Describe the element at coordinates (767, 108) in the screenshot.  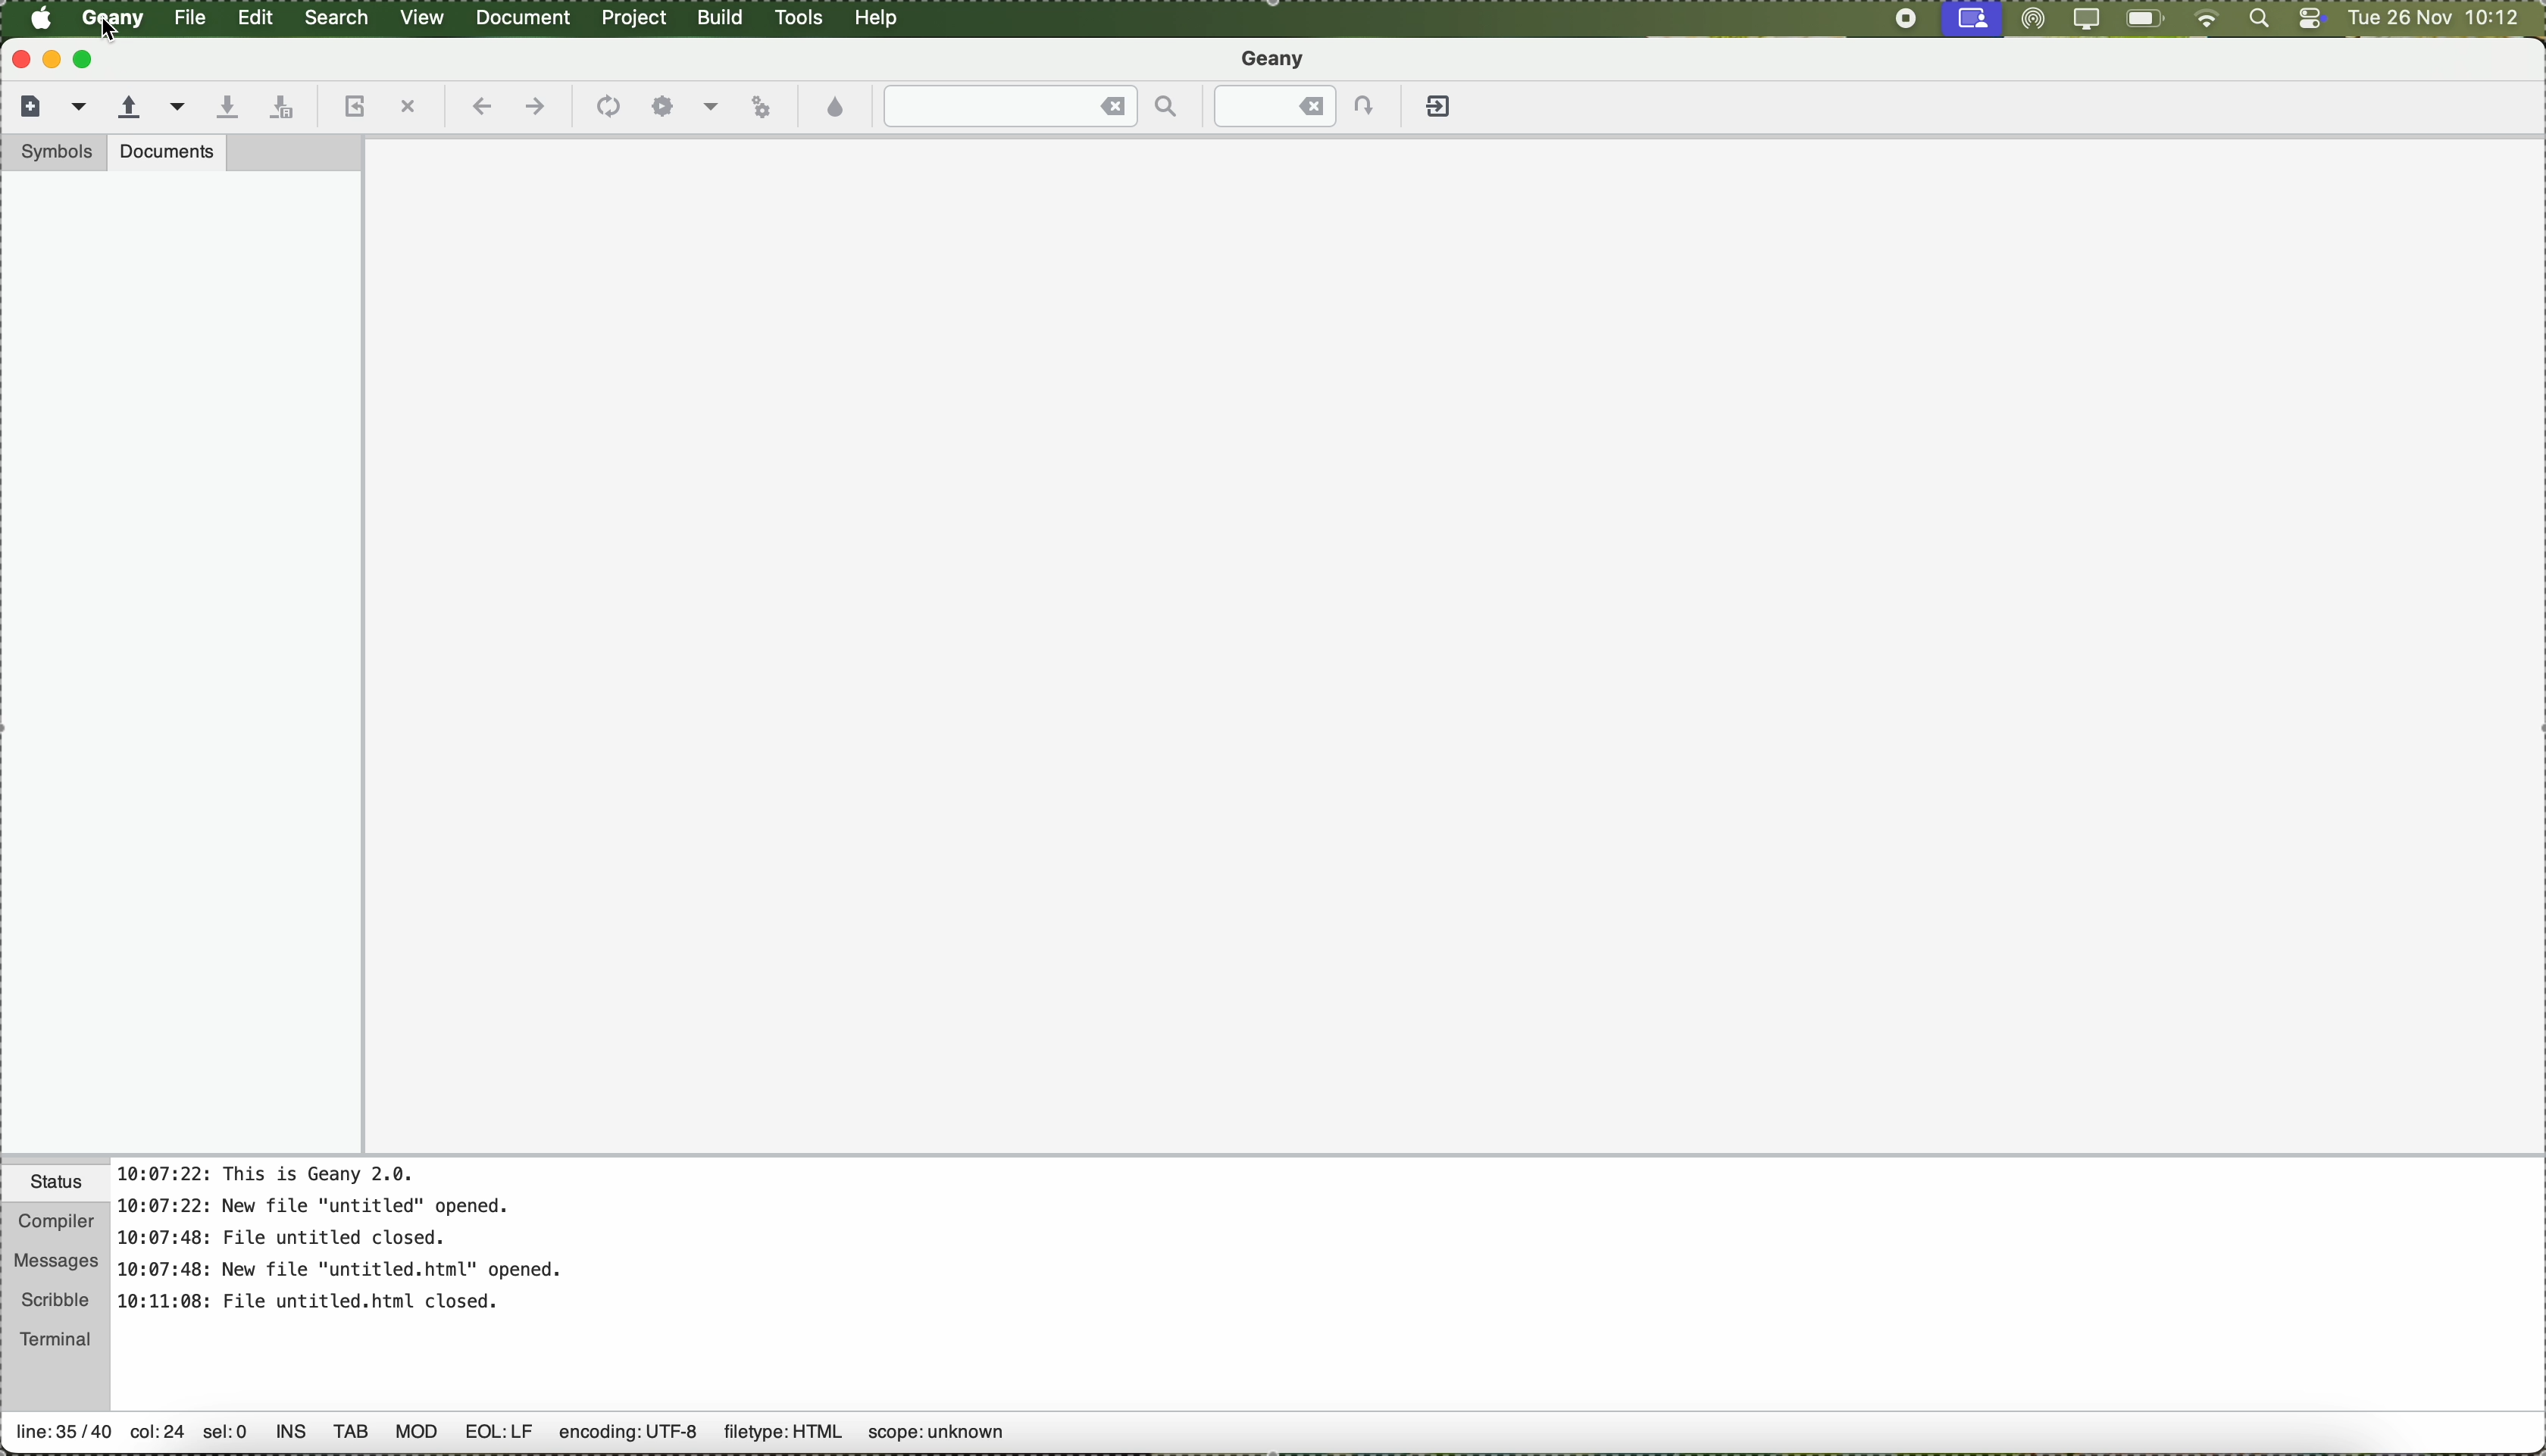
I see `run or view the current file` at that location.